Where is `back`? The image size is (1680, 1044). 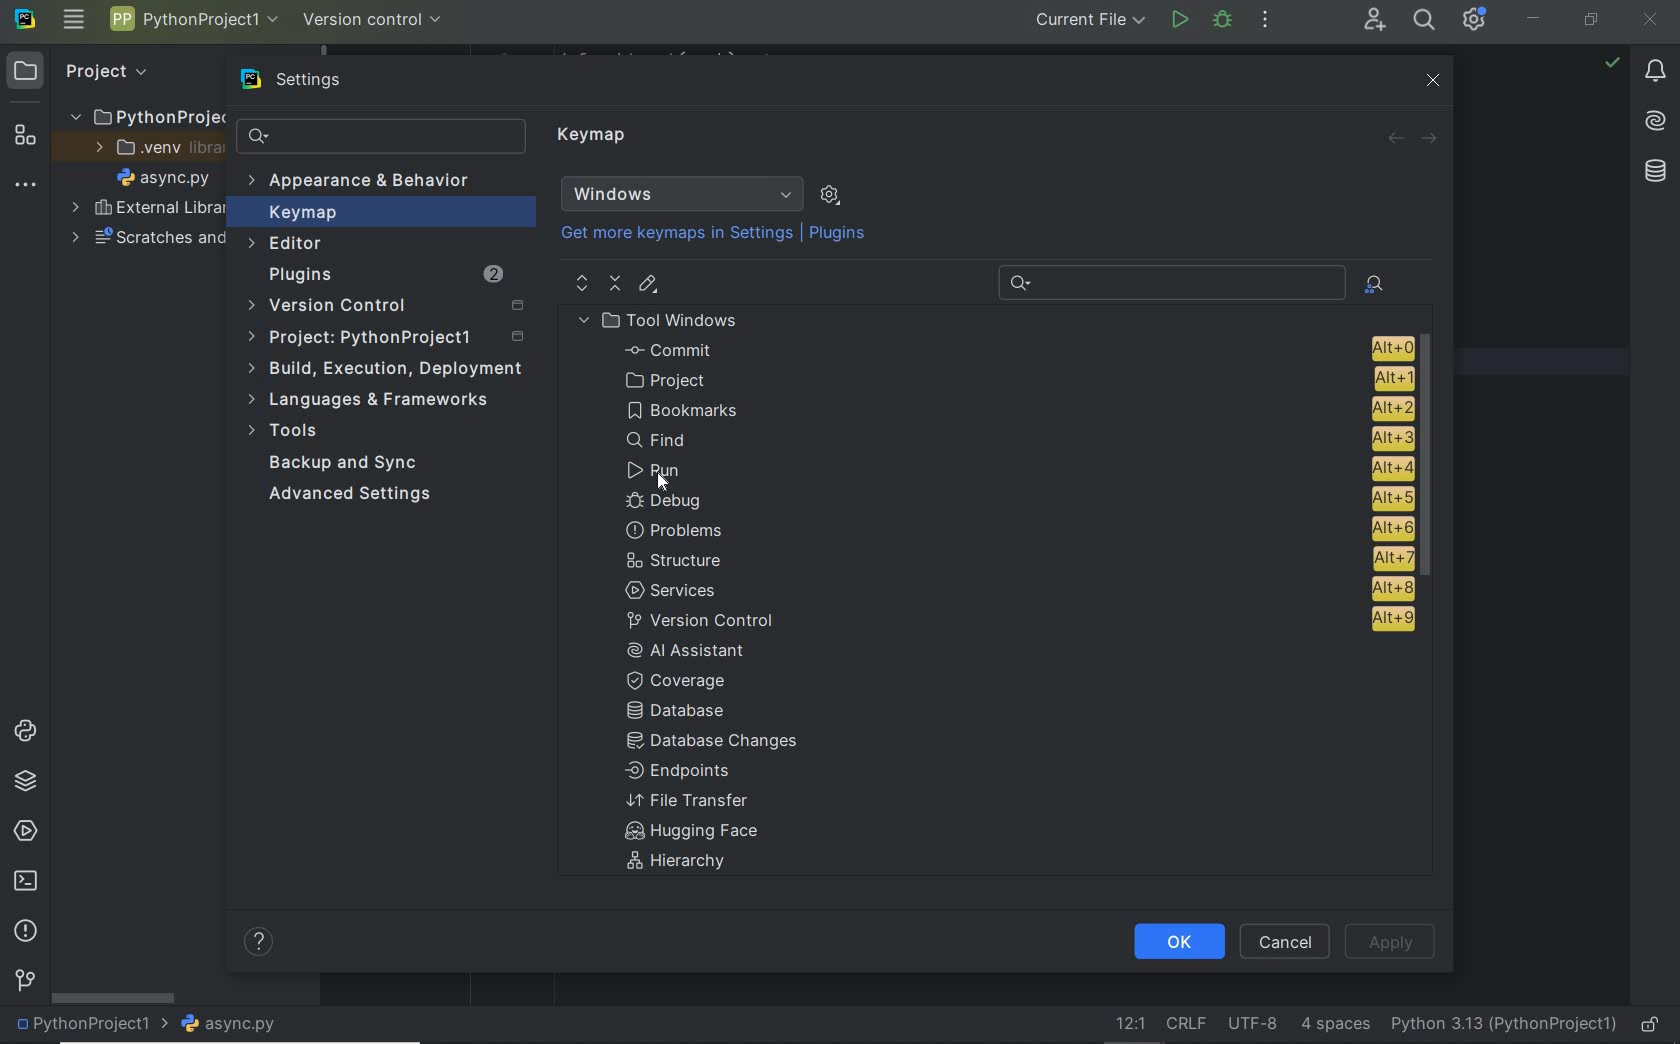 back is located at coordinates (1396, 139).